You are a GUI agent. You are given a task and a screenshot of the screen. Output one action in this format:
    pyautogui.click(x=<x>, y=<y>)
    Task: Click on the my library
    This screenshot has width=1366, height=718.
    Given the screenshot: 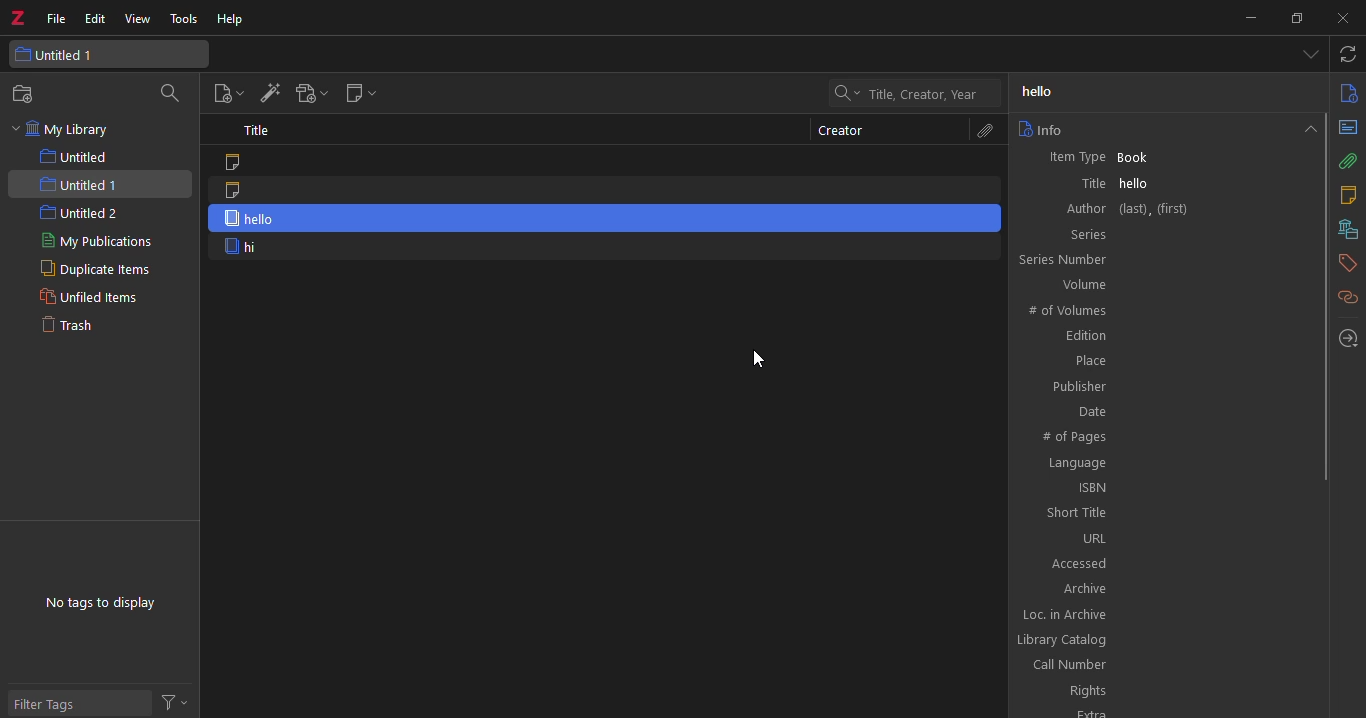 What is the action you would take?
    pyautogui.click(x=64, y=130)
    